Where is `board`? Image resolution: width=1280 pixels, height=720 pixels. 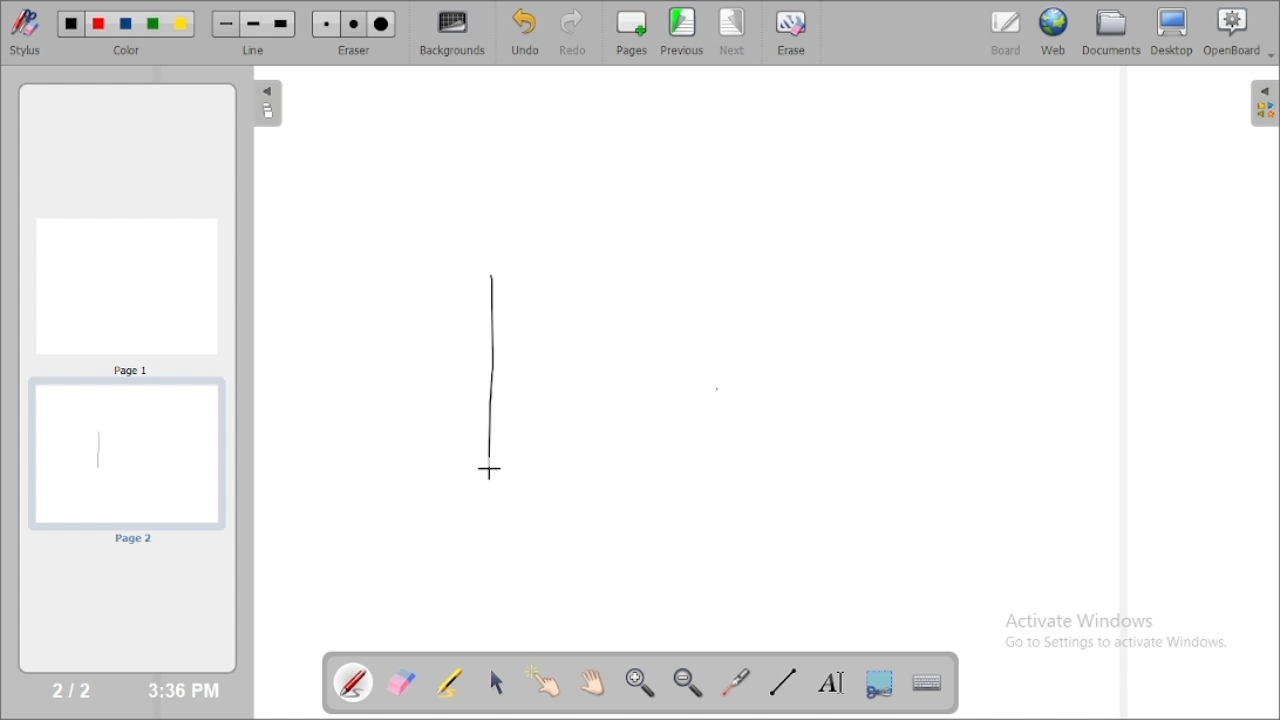
board is located at coordinates (1006, 33).